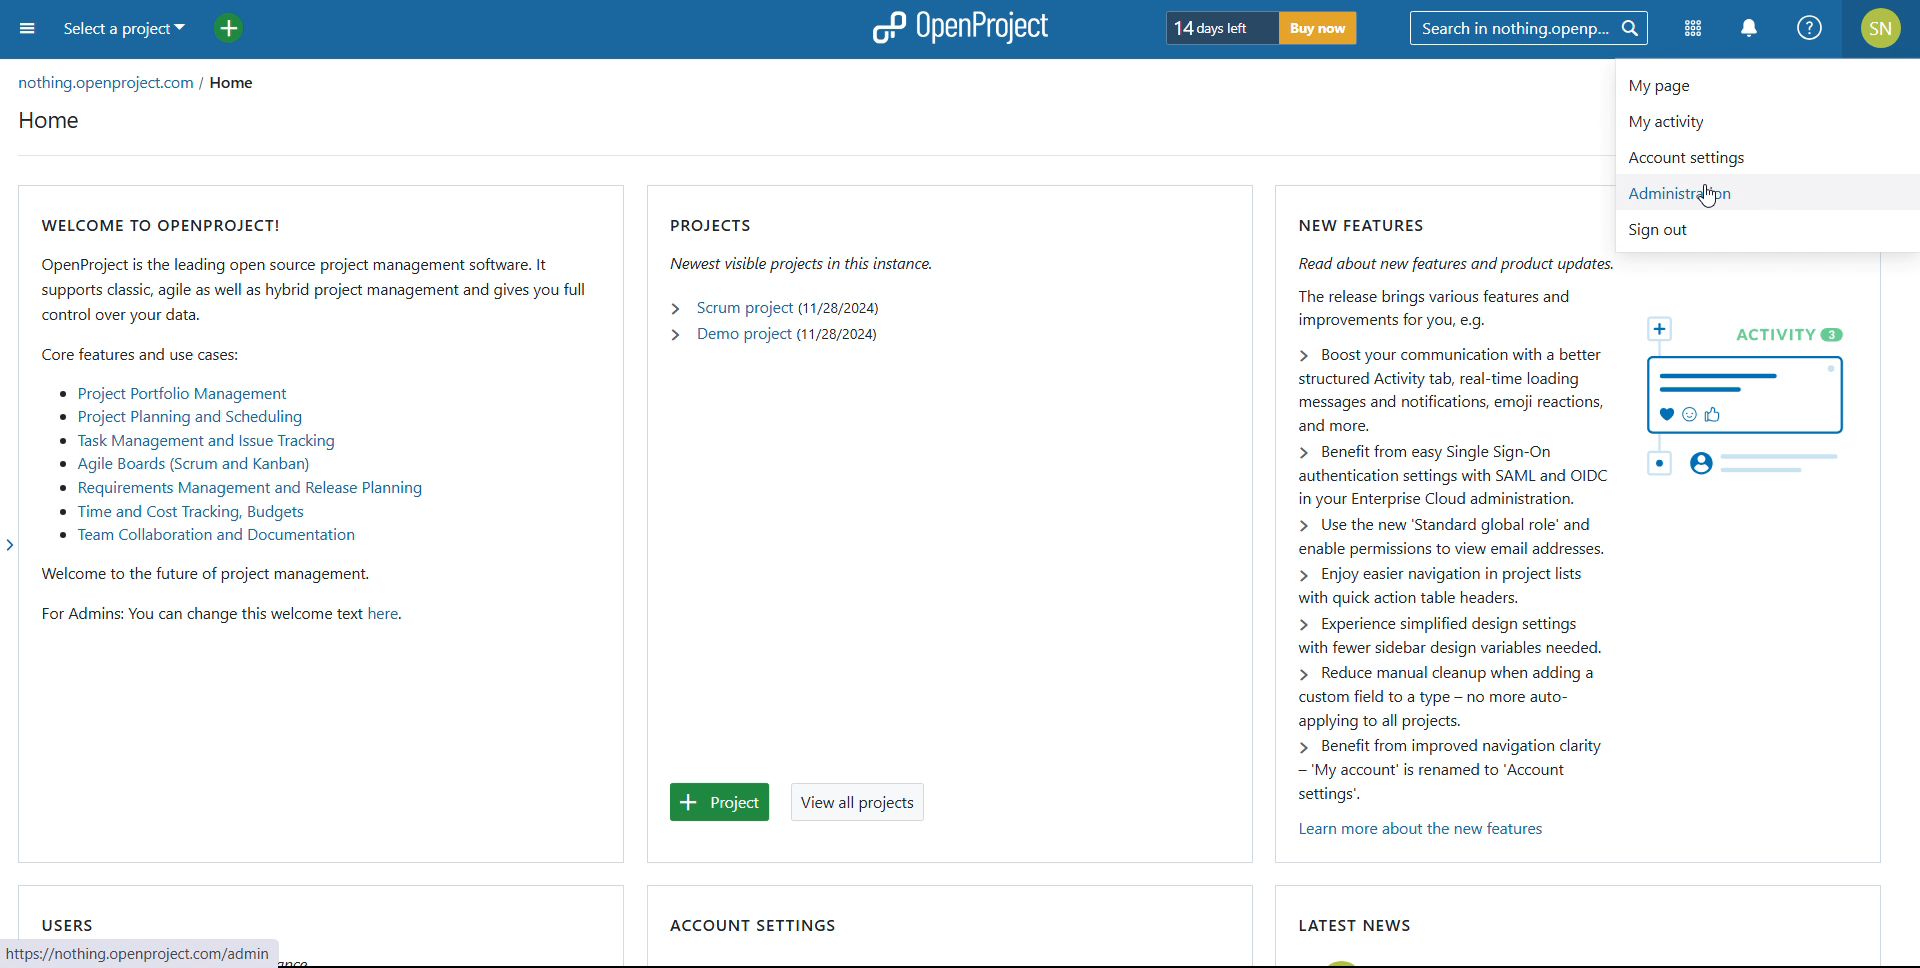 Image resolution: width=1920 pixels, height=968 pixels. I want to click on account settings, so click(1767, 156).